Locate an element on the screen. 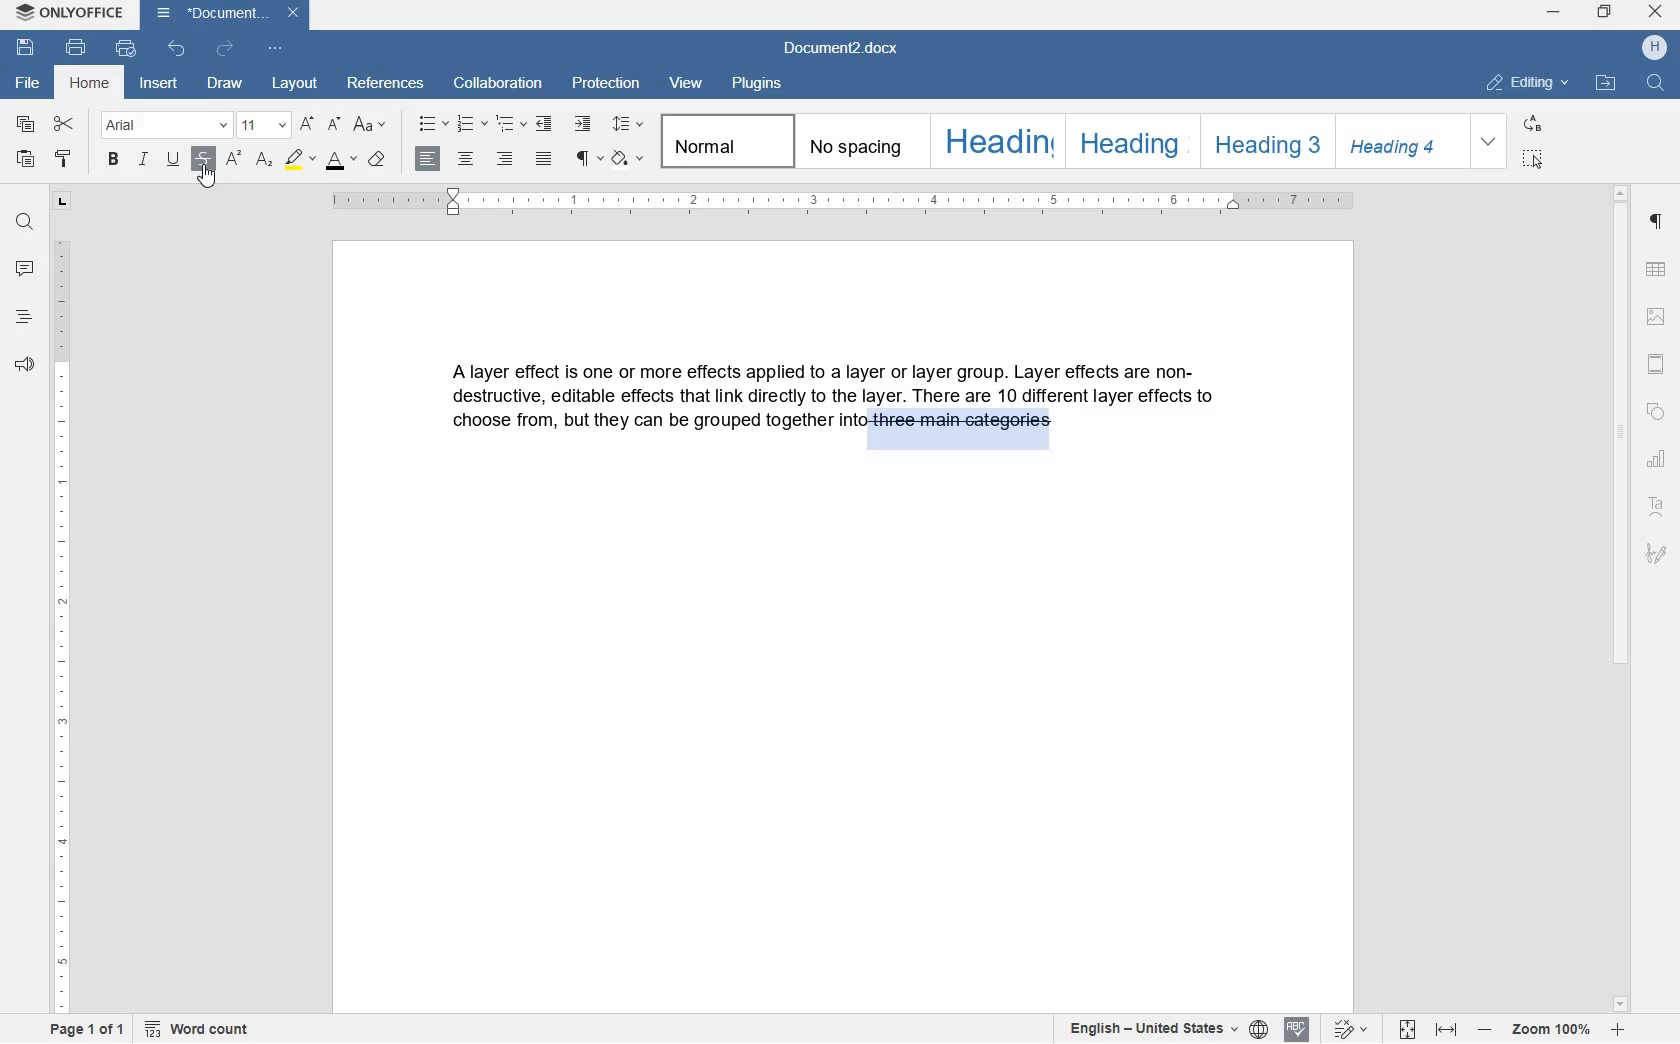  case style is located at coordinates (376, 158).